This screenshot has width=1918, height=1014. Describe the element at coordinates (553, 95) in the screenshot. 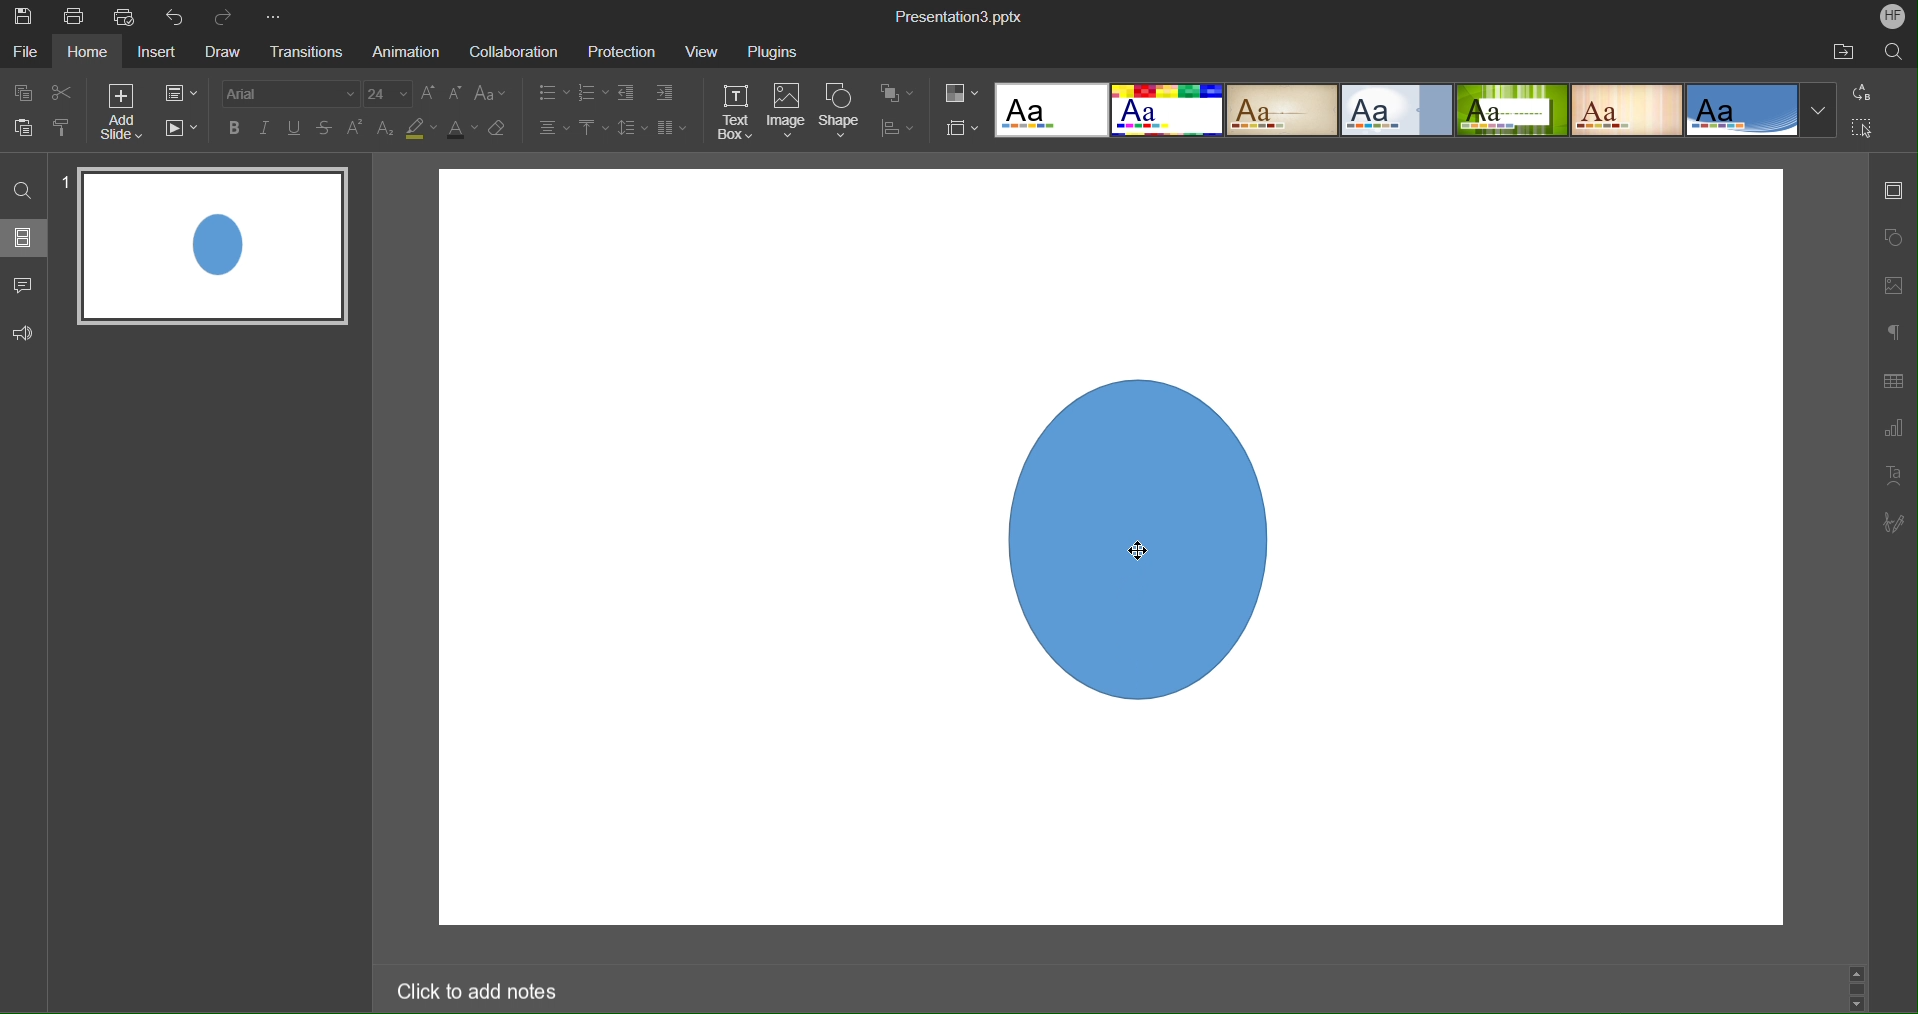

I see `Bullet List` at that location.